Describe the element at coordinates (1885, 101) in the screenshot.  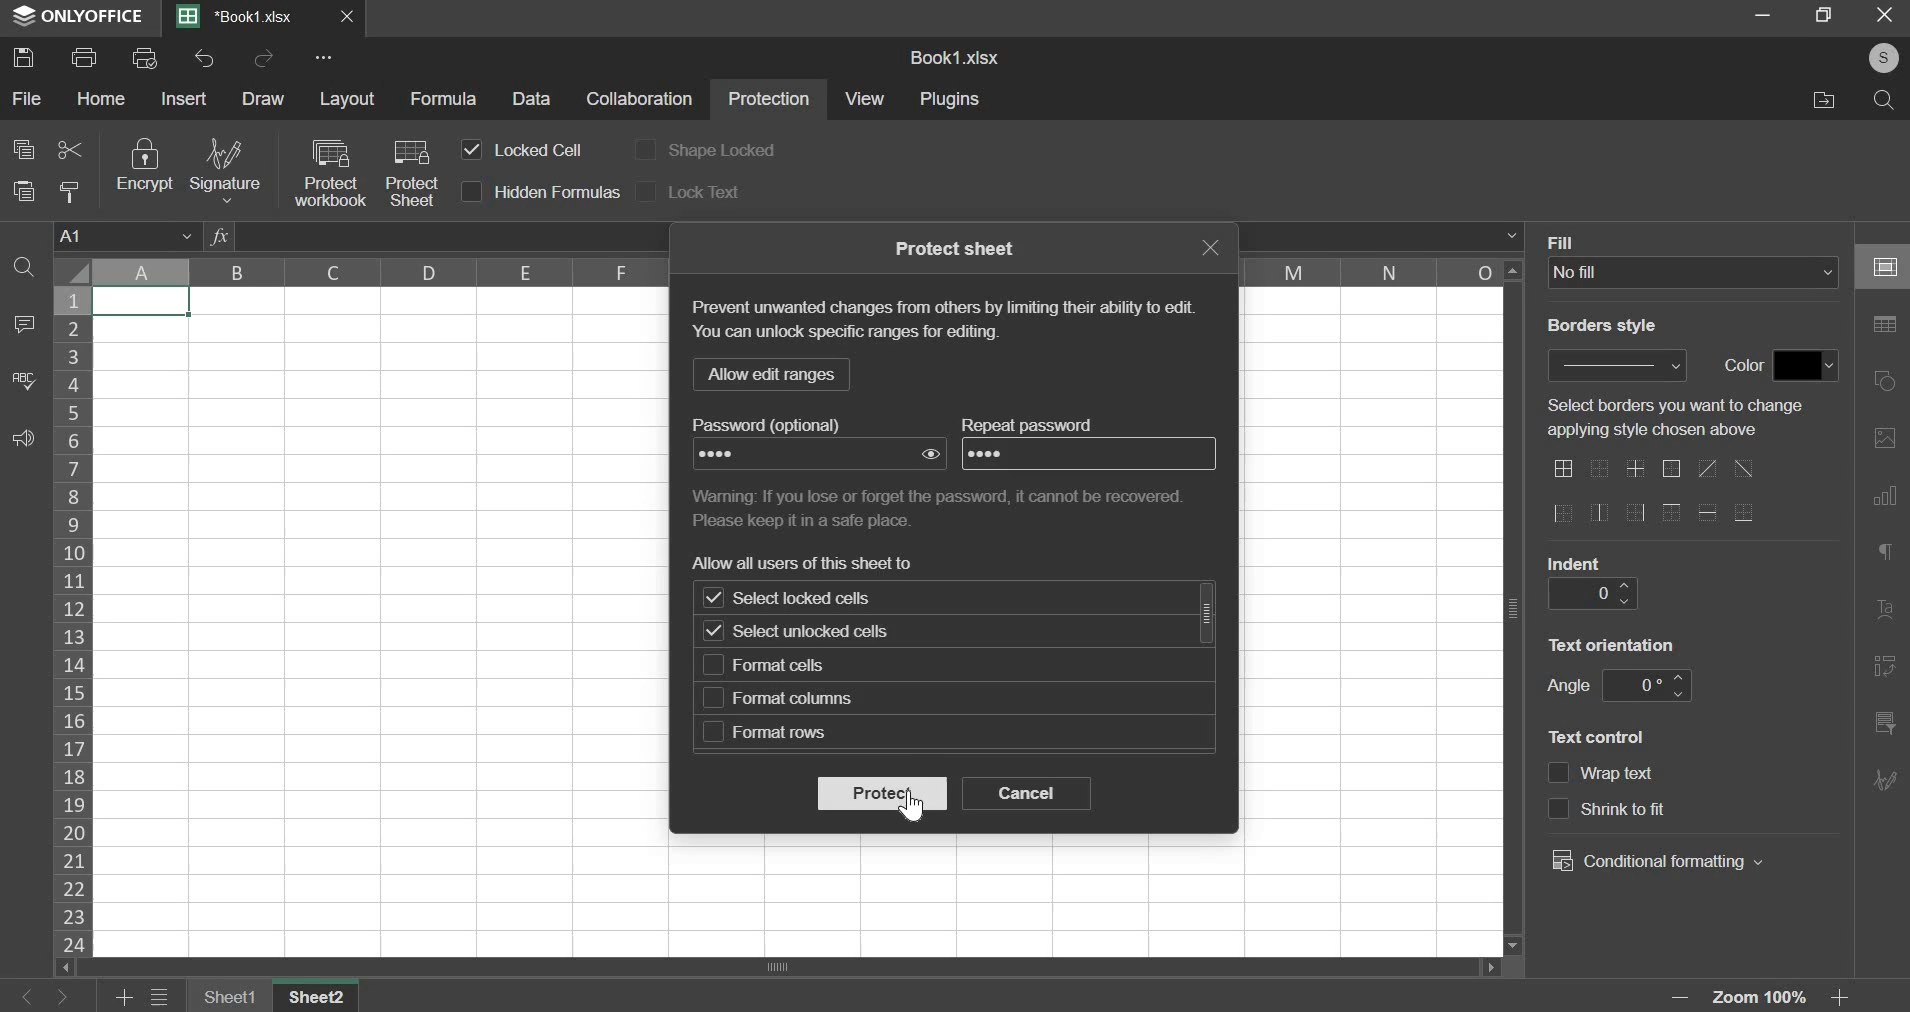
I see `Search` at that location.